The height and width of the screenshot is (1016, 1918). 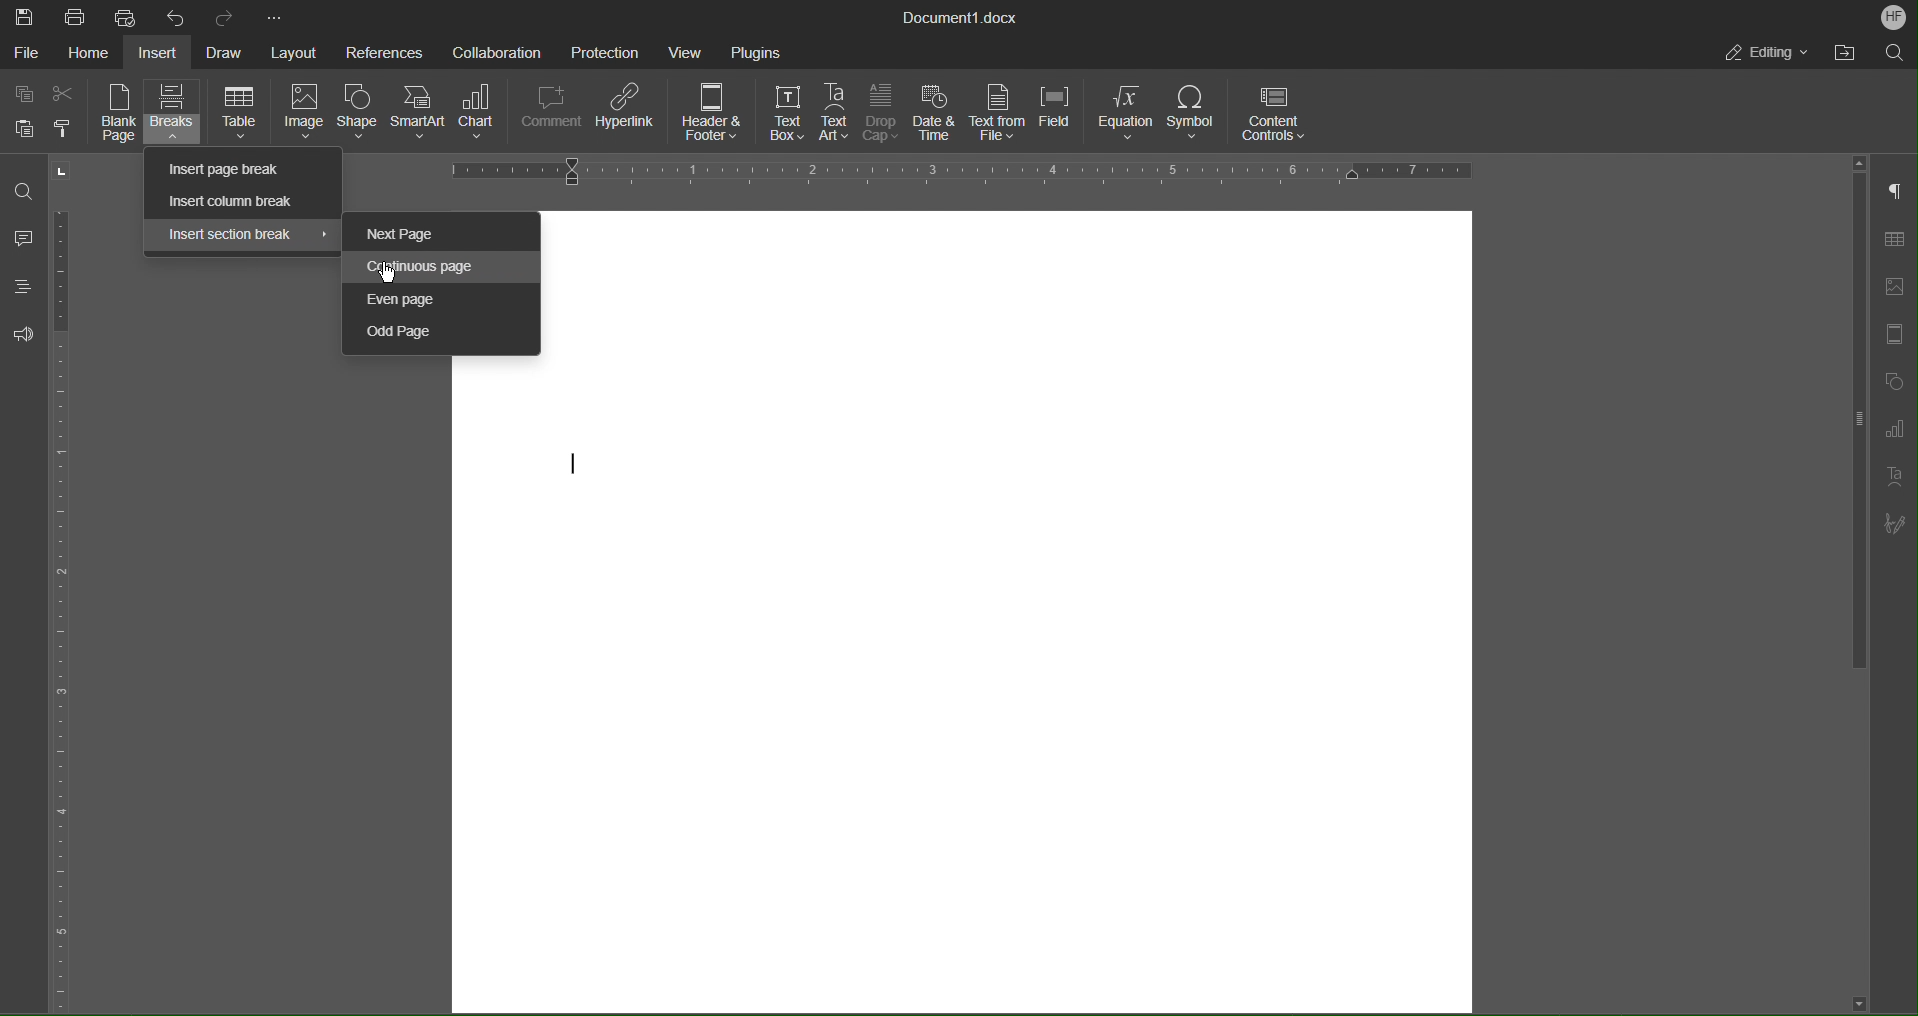 I want to click on Table, so click(x=1892, y=241).